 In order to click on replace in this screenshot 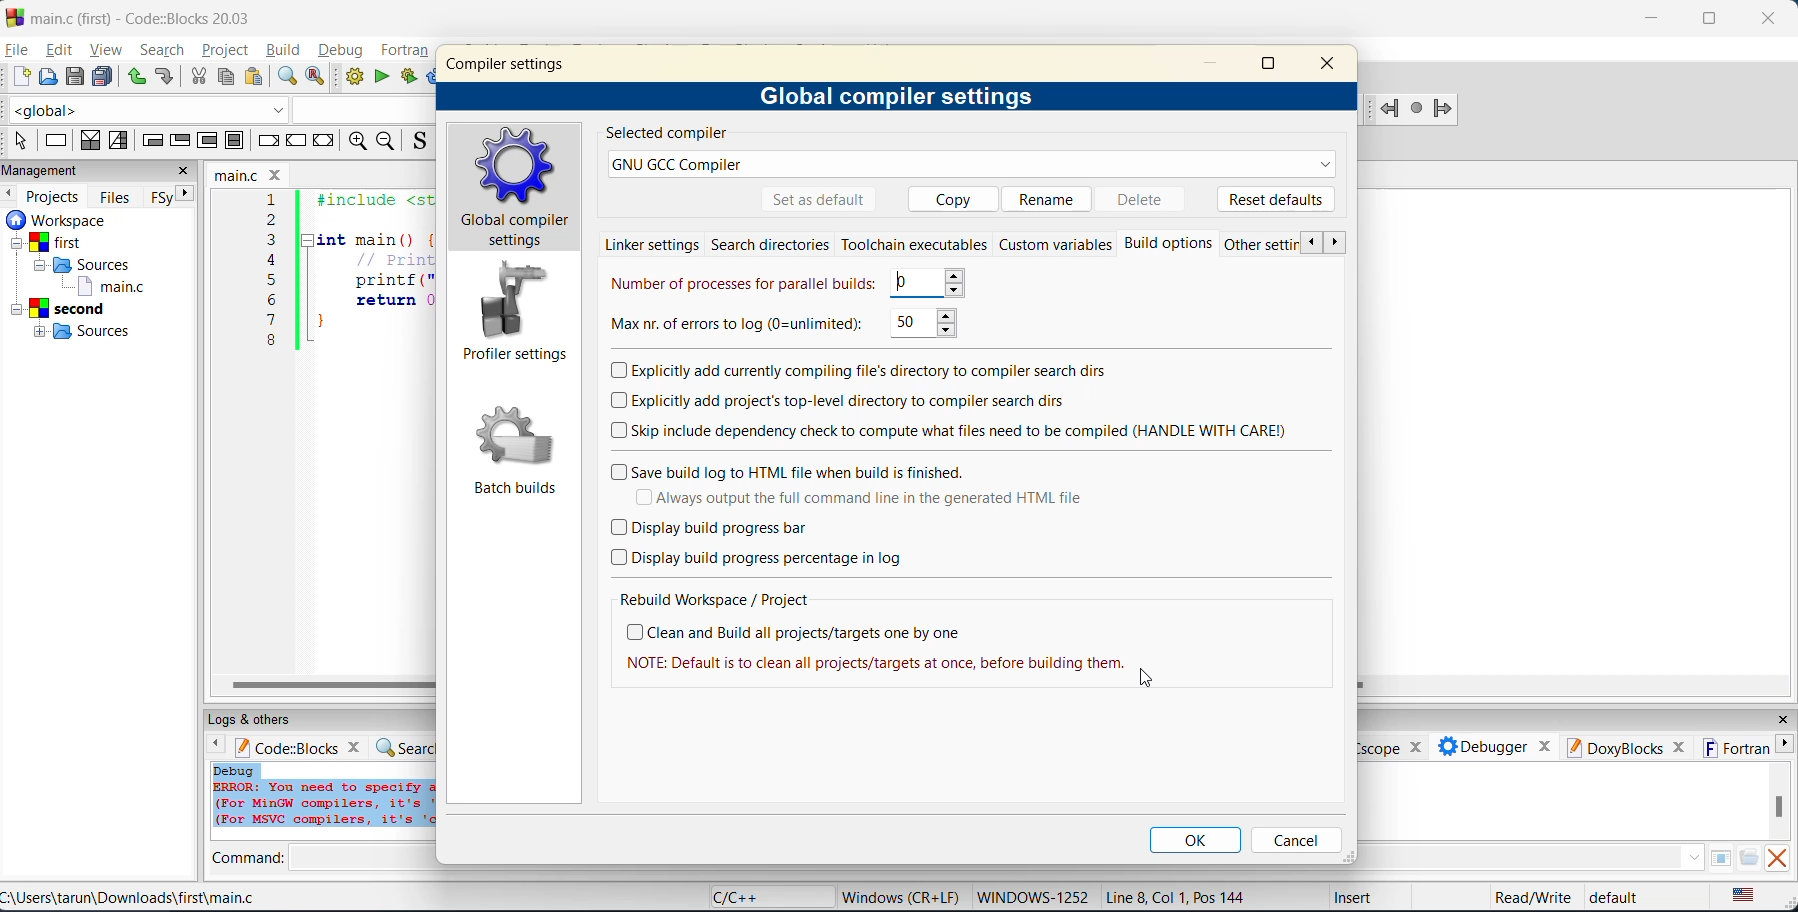, I will do `click(317, 78)`.